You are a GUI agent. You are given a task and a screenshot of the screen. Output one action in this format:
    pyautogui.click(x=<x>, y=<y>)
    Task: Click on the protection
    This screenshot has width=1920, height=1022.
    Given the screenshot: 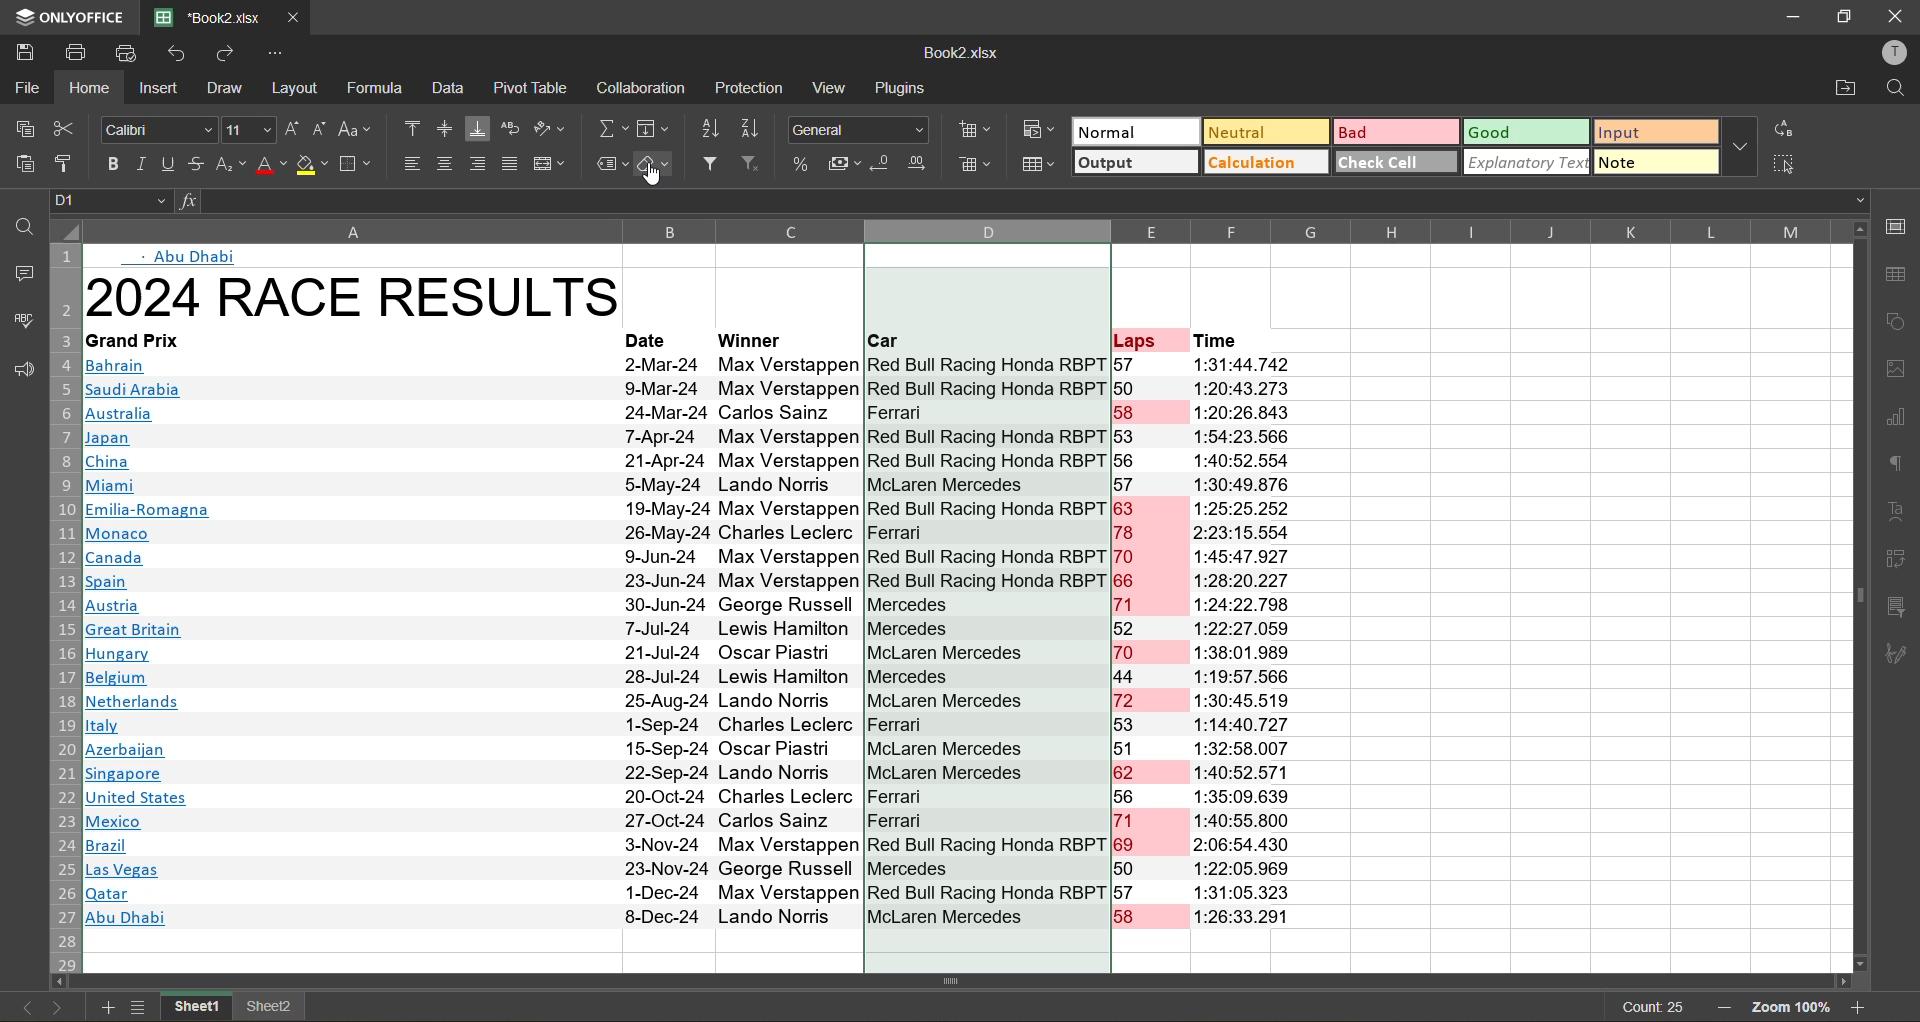 What is the action you would take?
    pyautogui.click(x=750, y=88)
    